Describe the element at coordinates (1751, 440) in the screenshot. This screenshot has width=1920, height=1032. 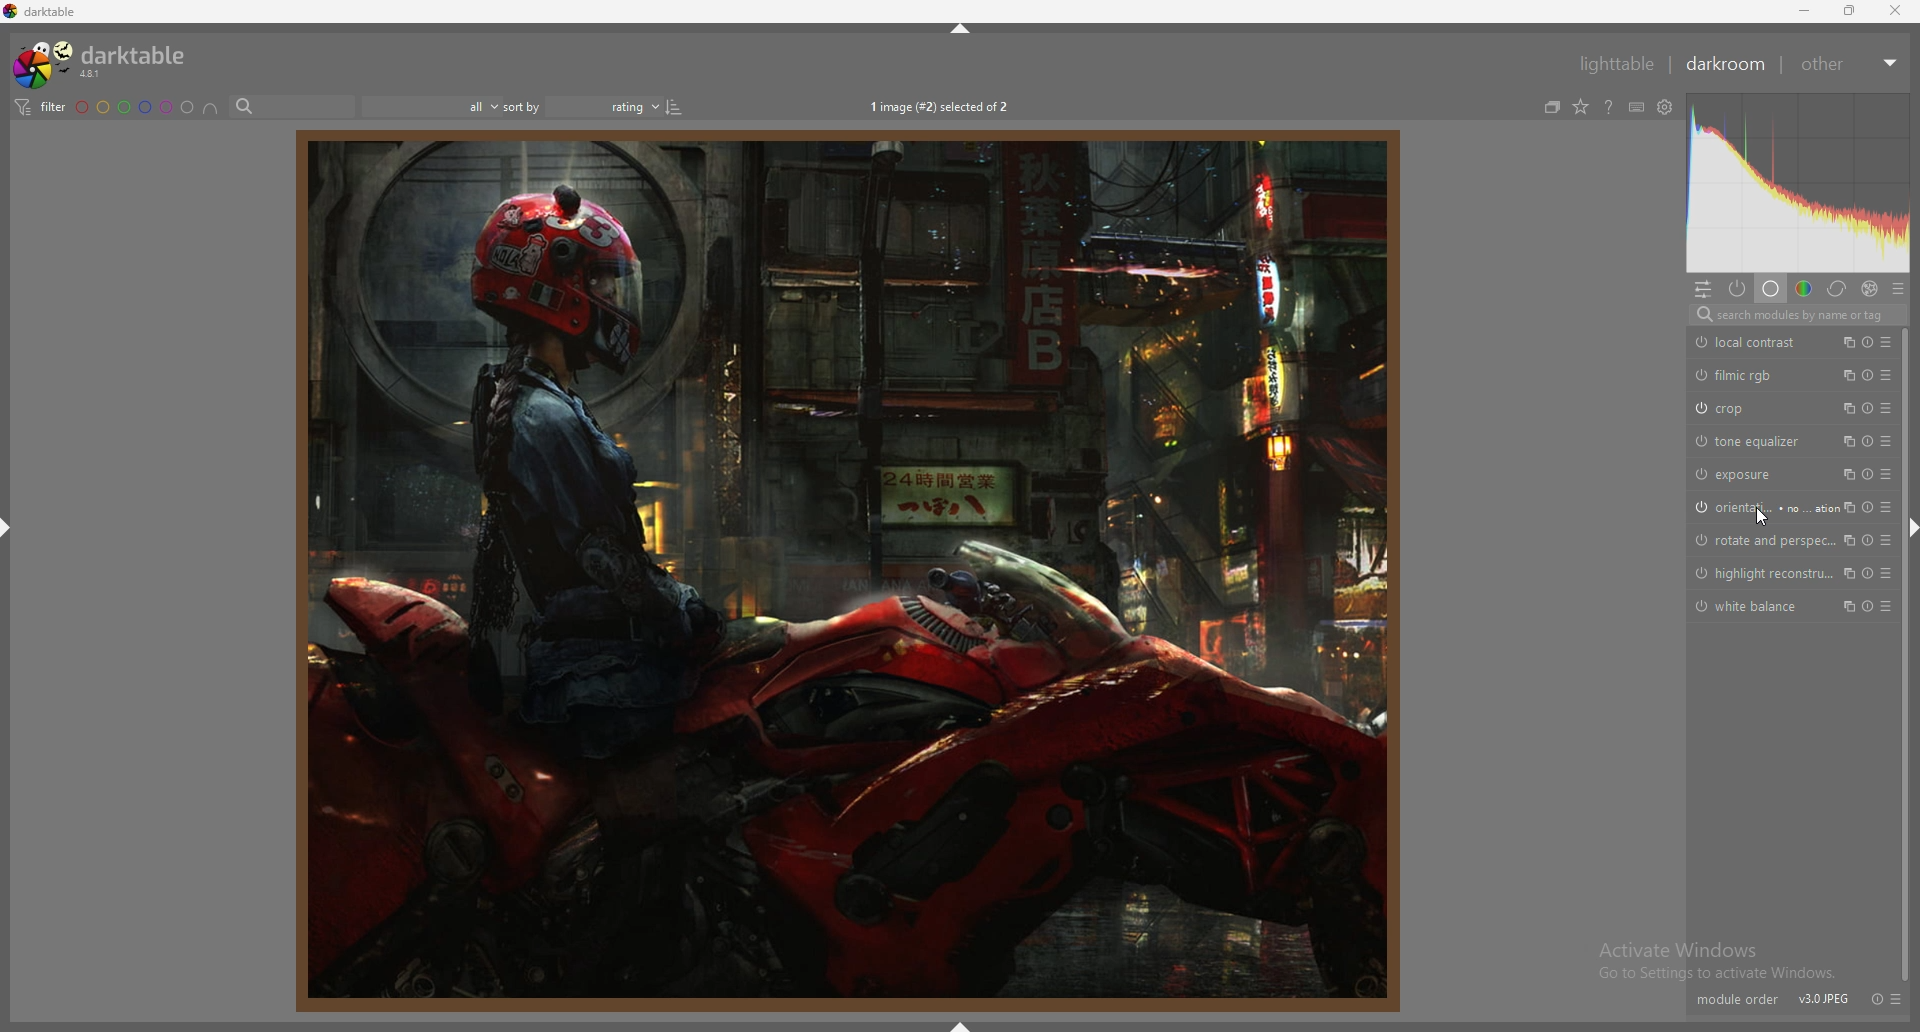
I see `tone equalizer` at that location.